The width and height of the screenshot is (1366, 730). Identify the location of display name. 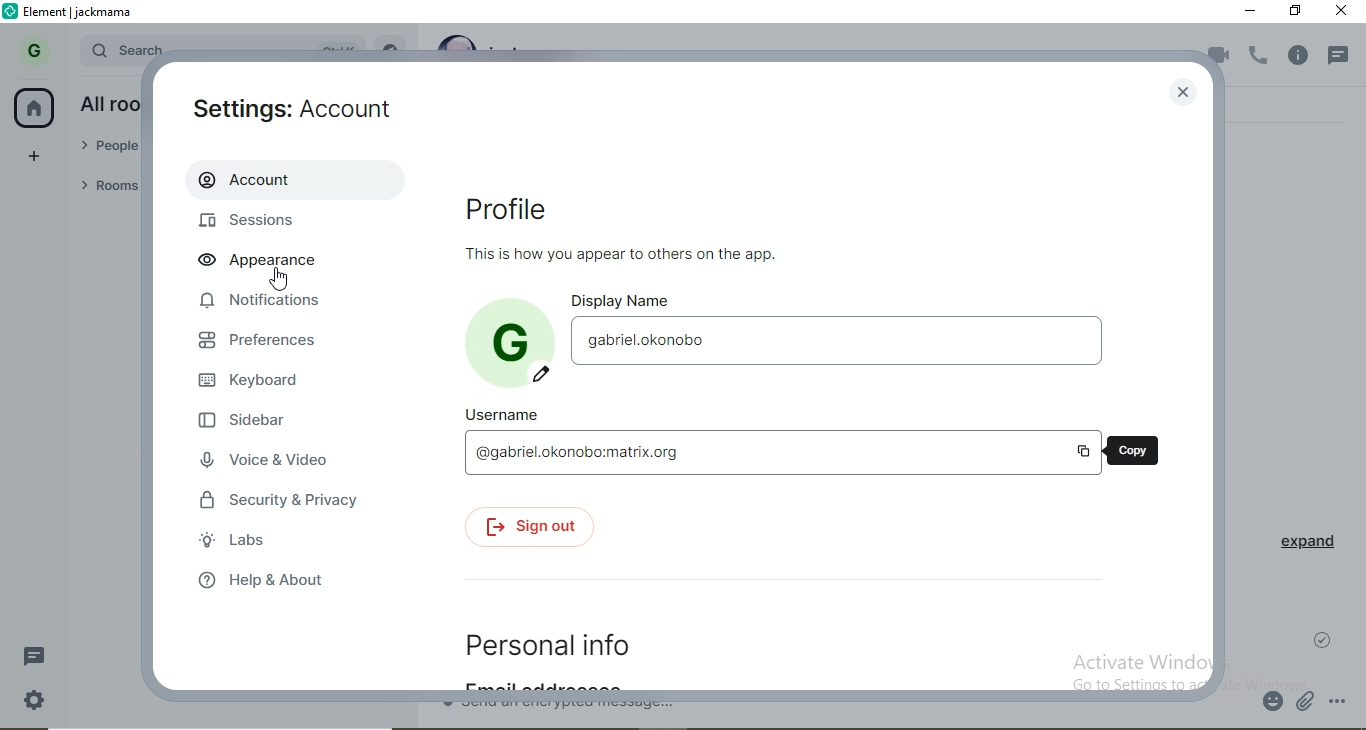
(632, 301).